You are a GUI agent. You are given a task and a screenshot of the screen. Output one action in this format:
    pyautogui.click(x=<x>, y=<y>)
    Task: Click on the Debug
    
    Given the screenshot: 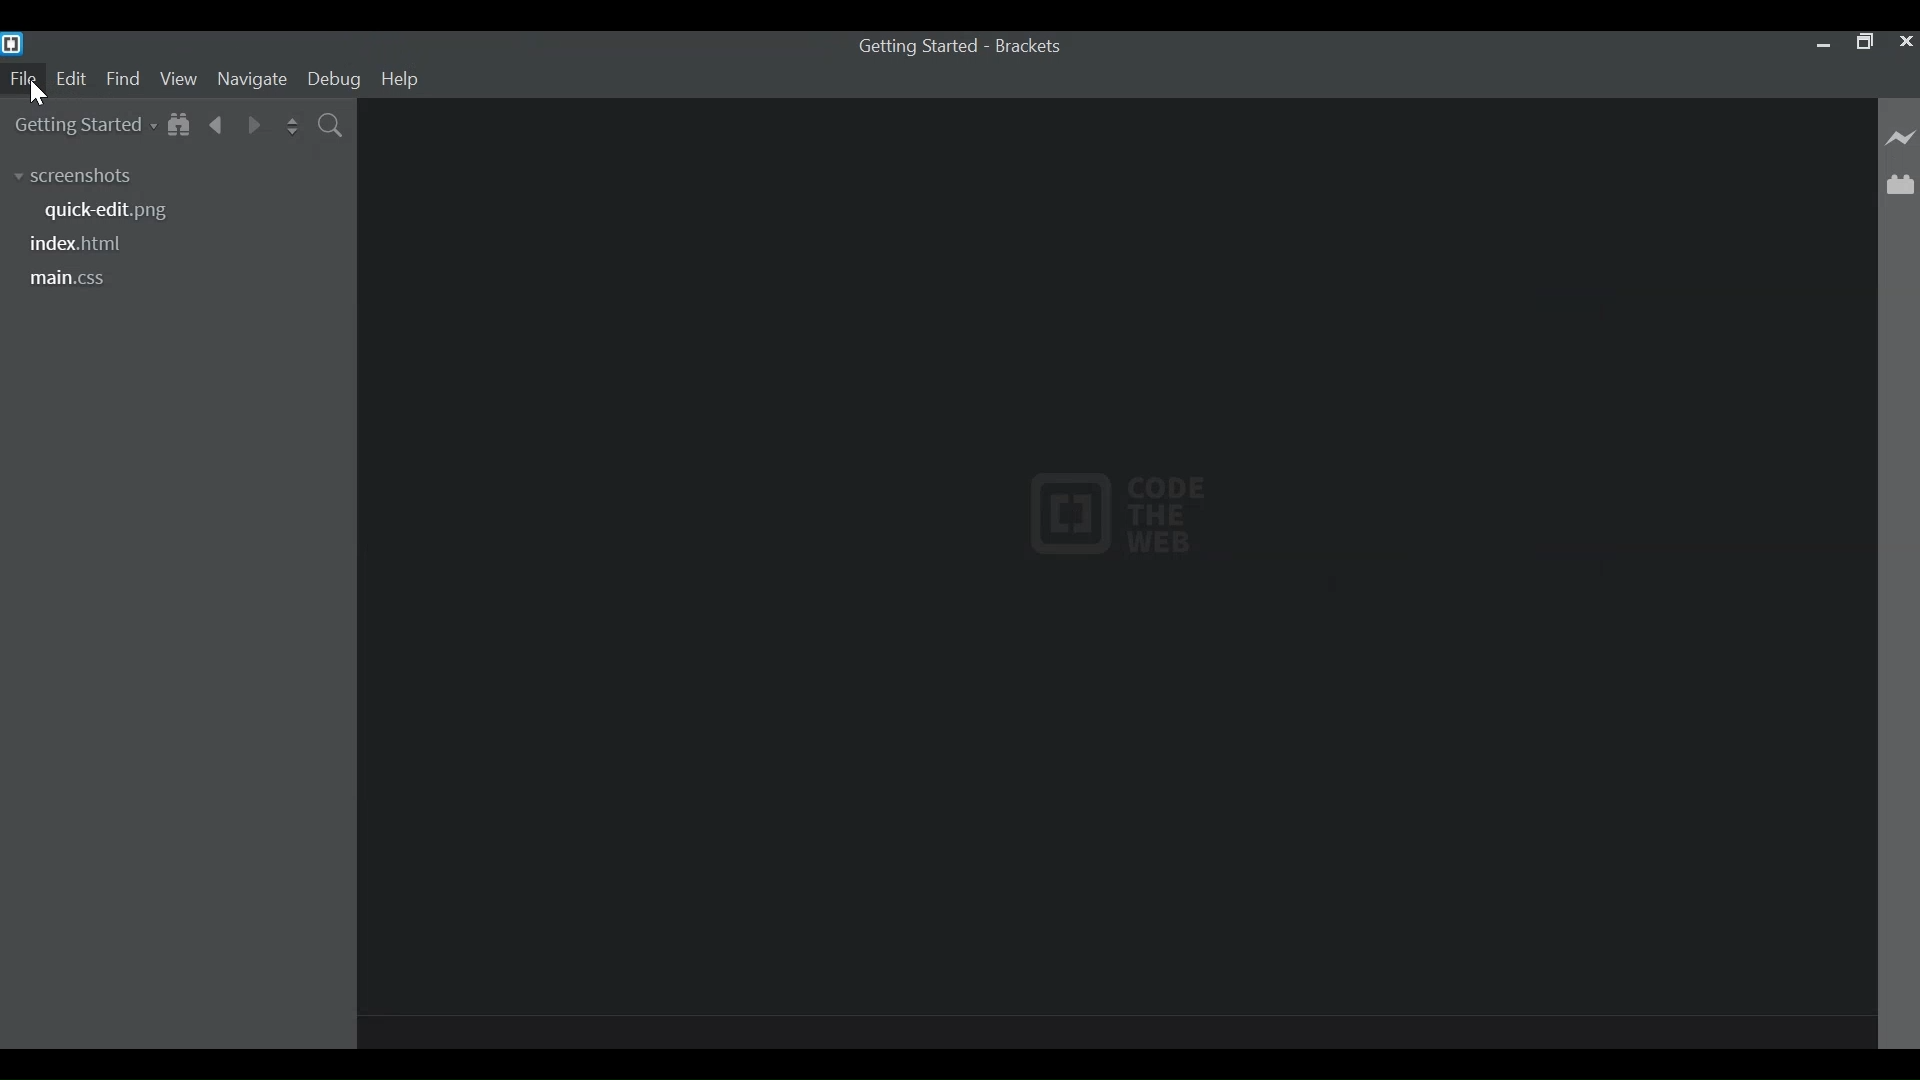 What is the action you would take?
    pyautogui.click(x=334, y=79)
    